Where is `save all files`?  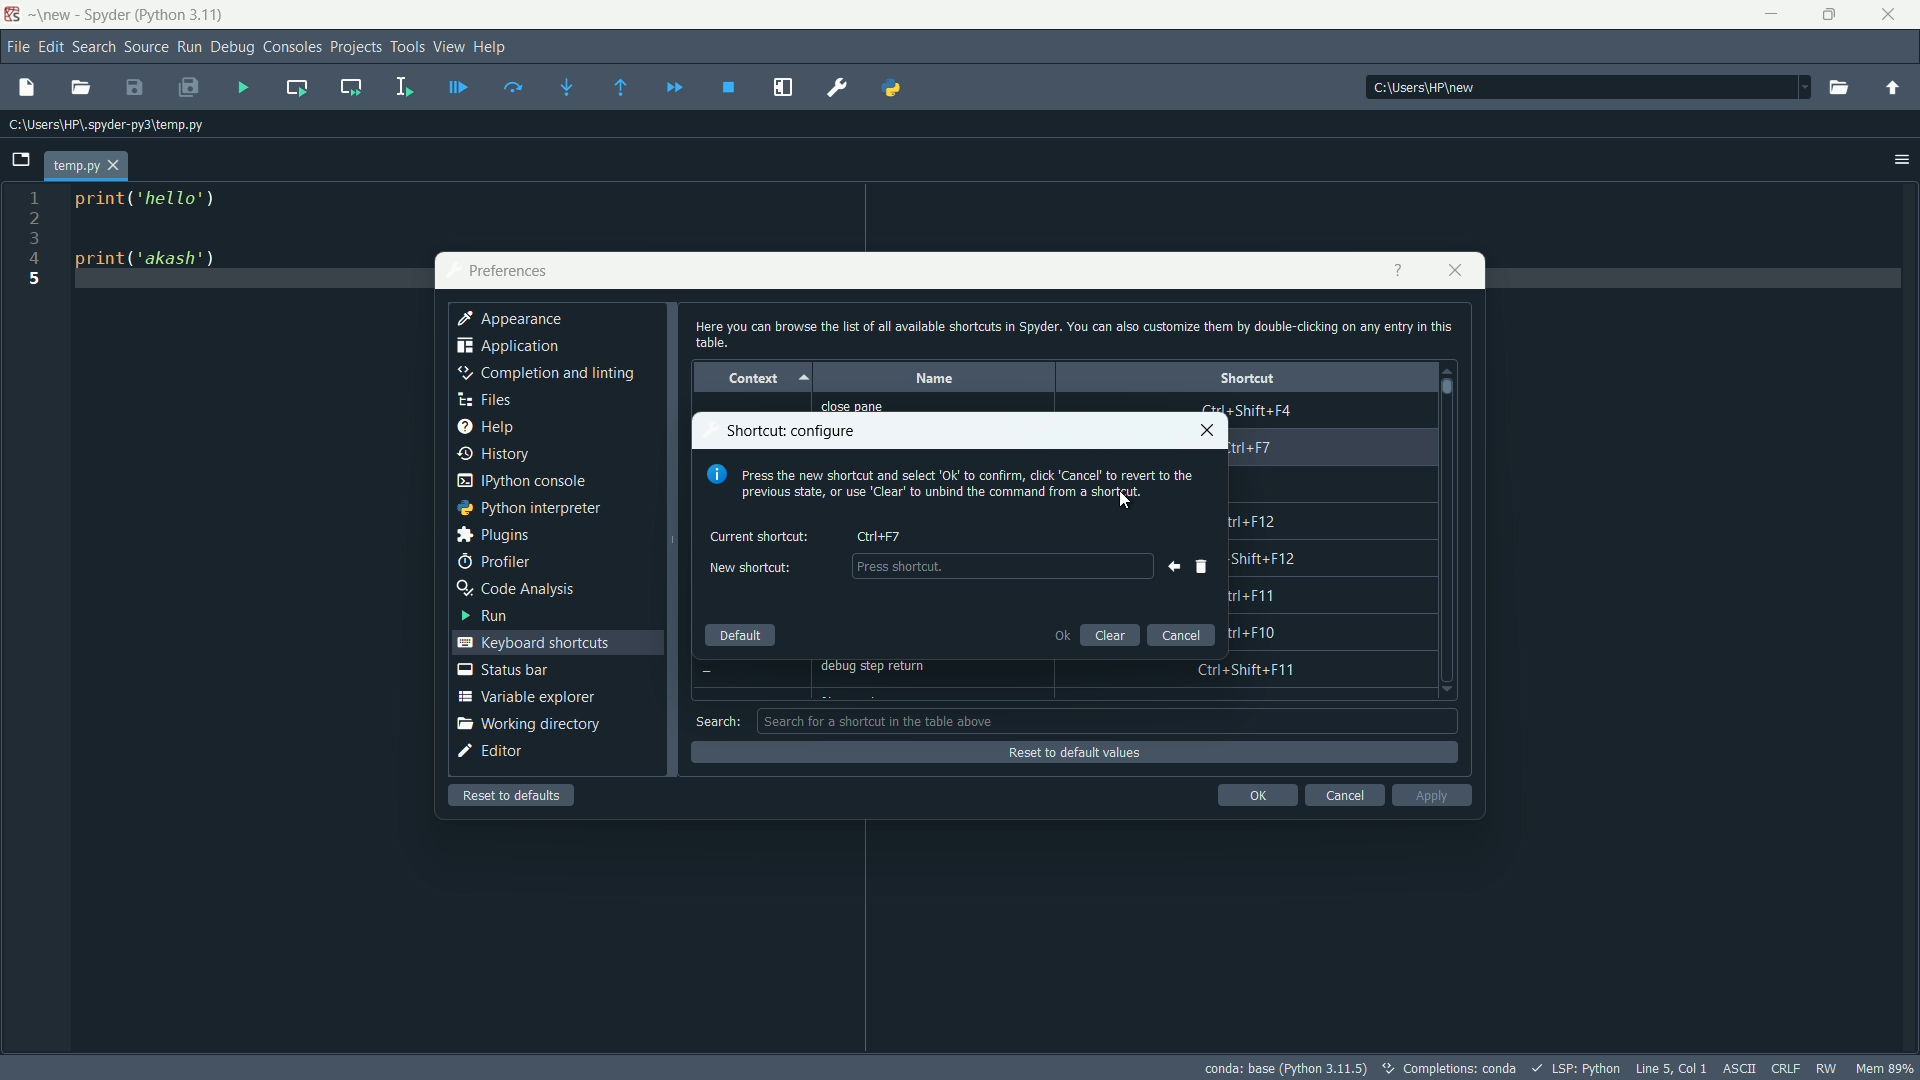 save all files is located at coordinates (189, 89).